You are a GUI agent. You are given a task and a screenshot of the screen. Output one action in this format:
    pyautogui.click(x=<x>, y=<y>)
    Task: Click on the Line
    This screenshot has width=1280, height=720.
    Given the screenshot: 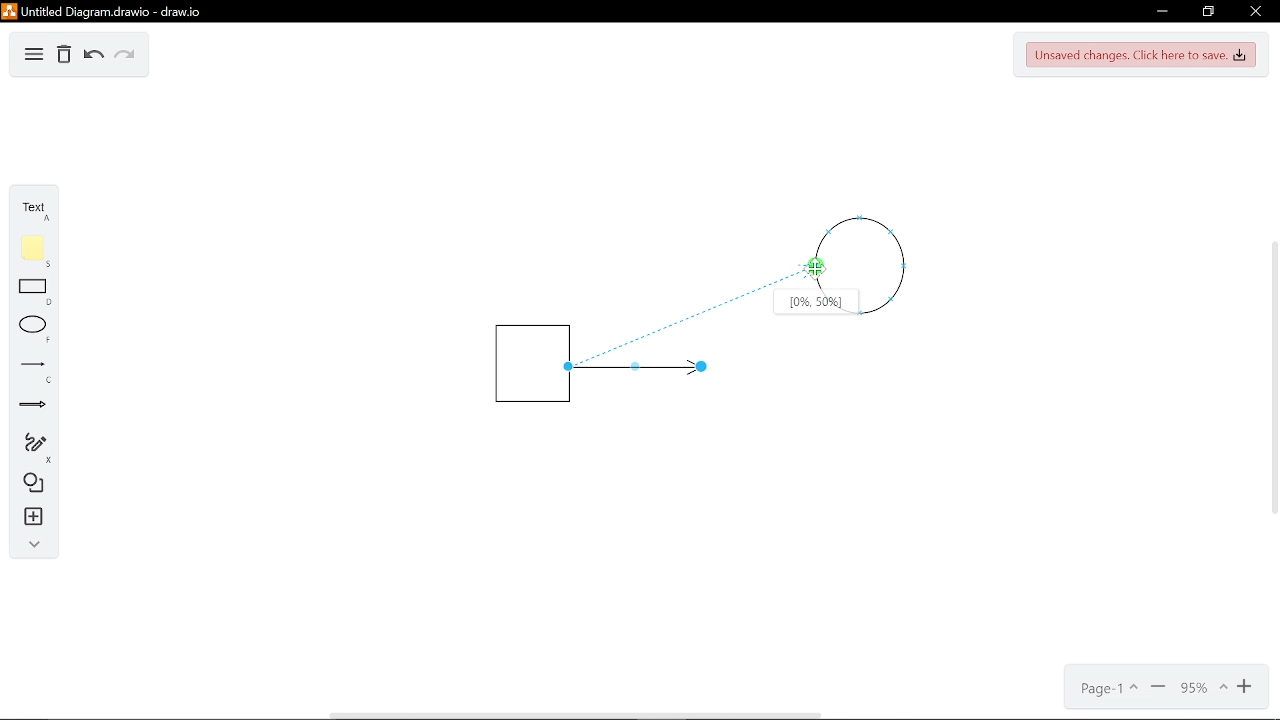 What is the action you would take?
    pyautogui.click(x=30, y=368)
    